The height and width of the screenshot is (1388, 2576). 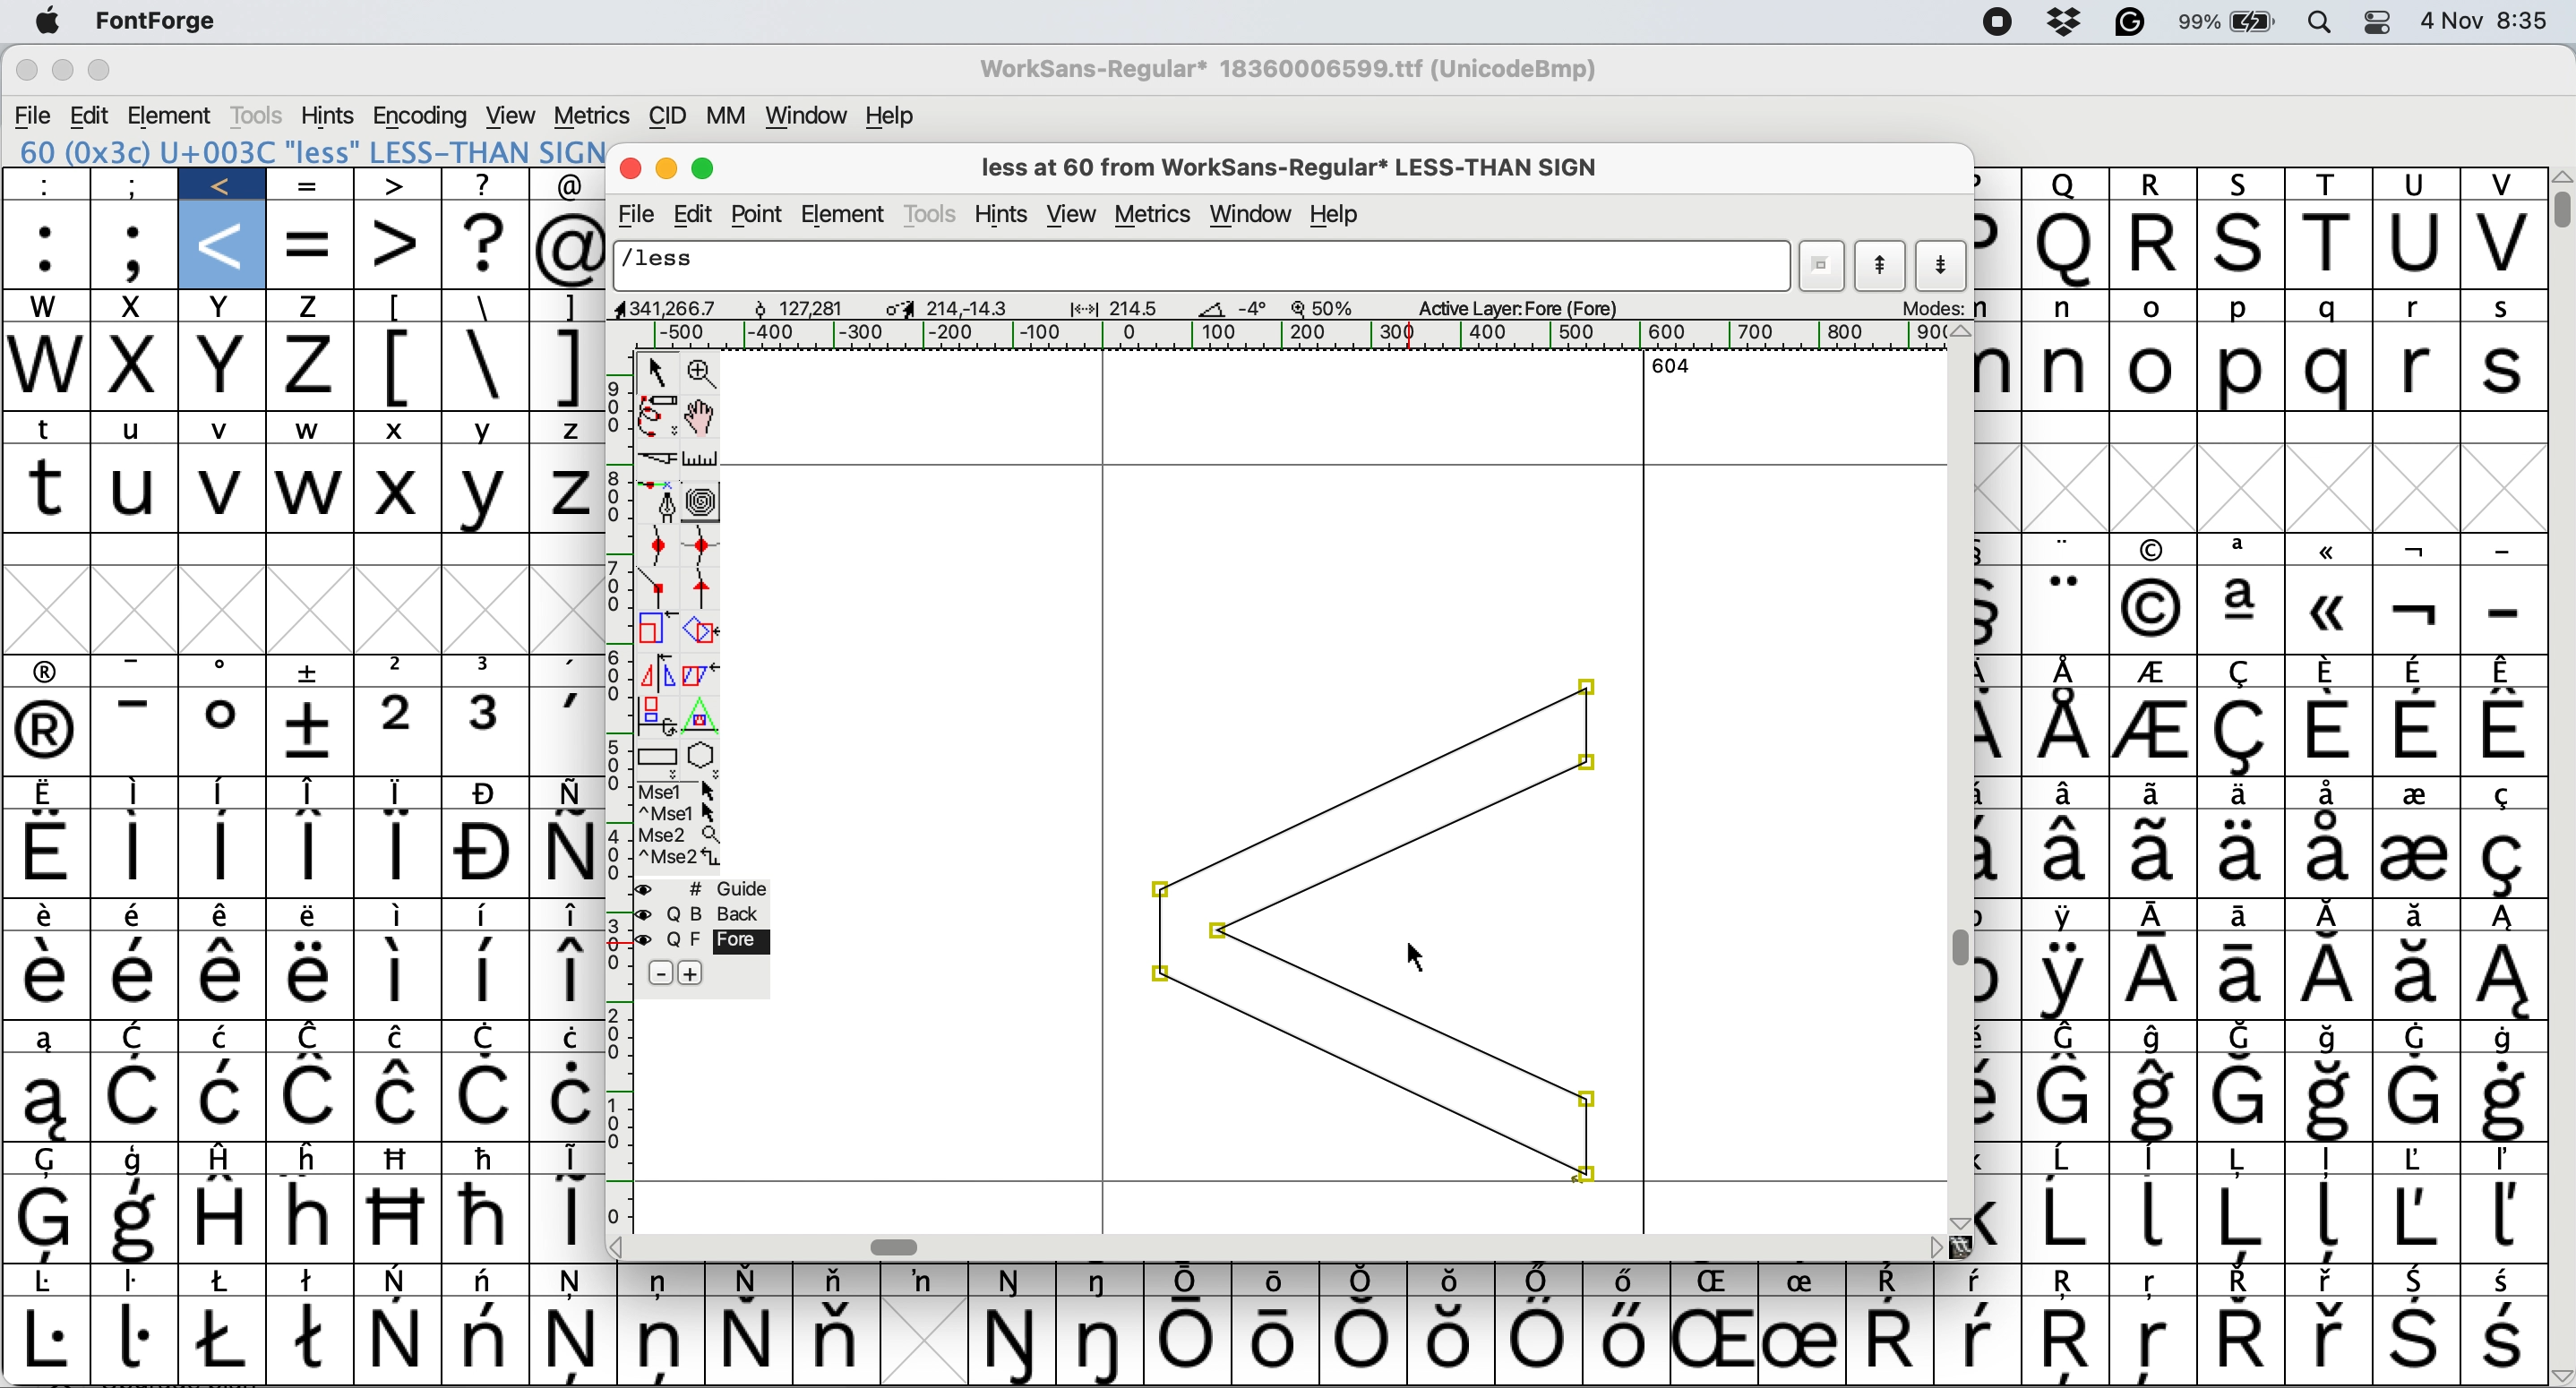 I want to click on Symbol, so click(x=397, y=1217).